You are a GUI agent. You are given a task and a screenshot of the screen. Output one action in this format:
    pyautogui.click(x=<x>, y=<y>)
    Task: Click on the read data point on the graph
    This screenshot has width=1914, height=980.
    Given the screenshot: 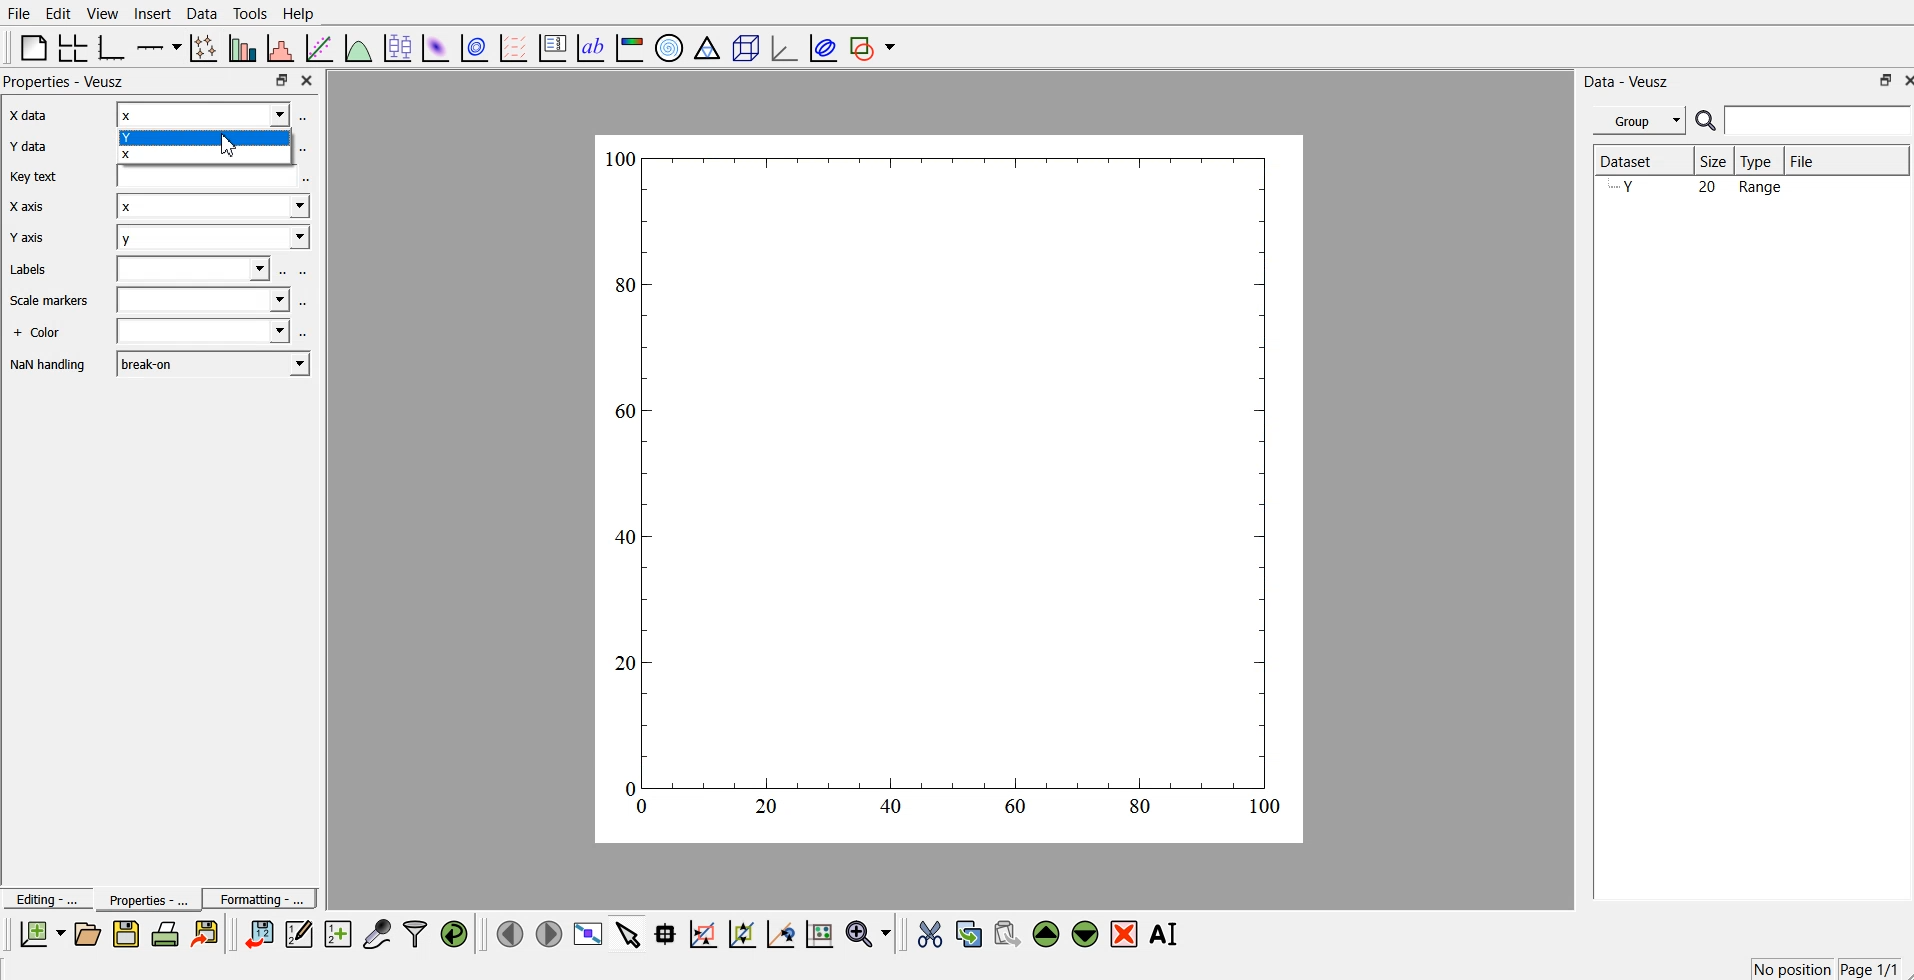 What is the action you would take?
    pyautogui.click(x=667, y=933)
    